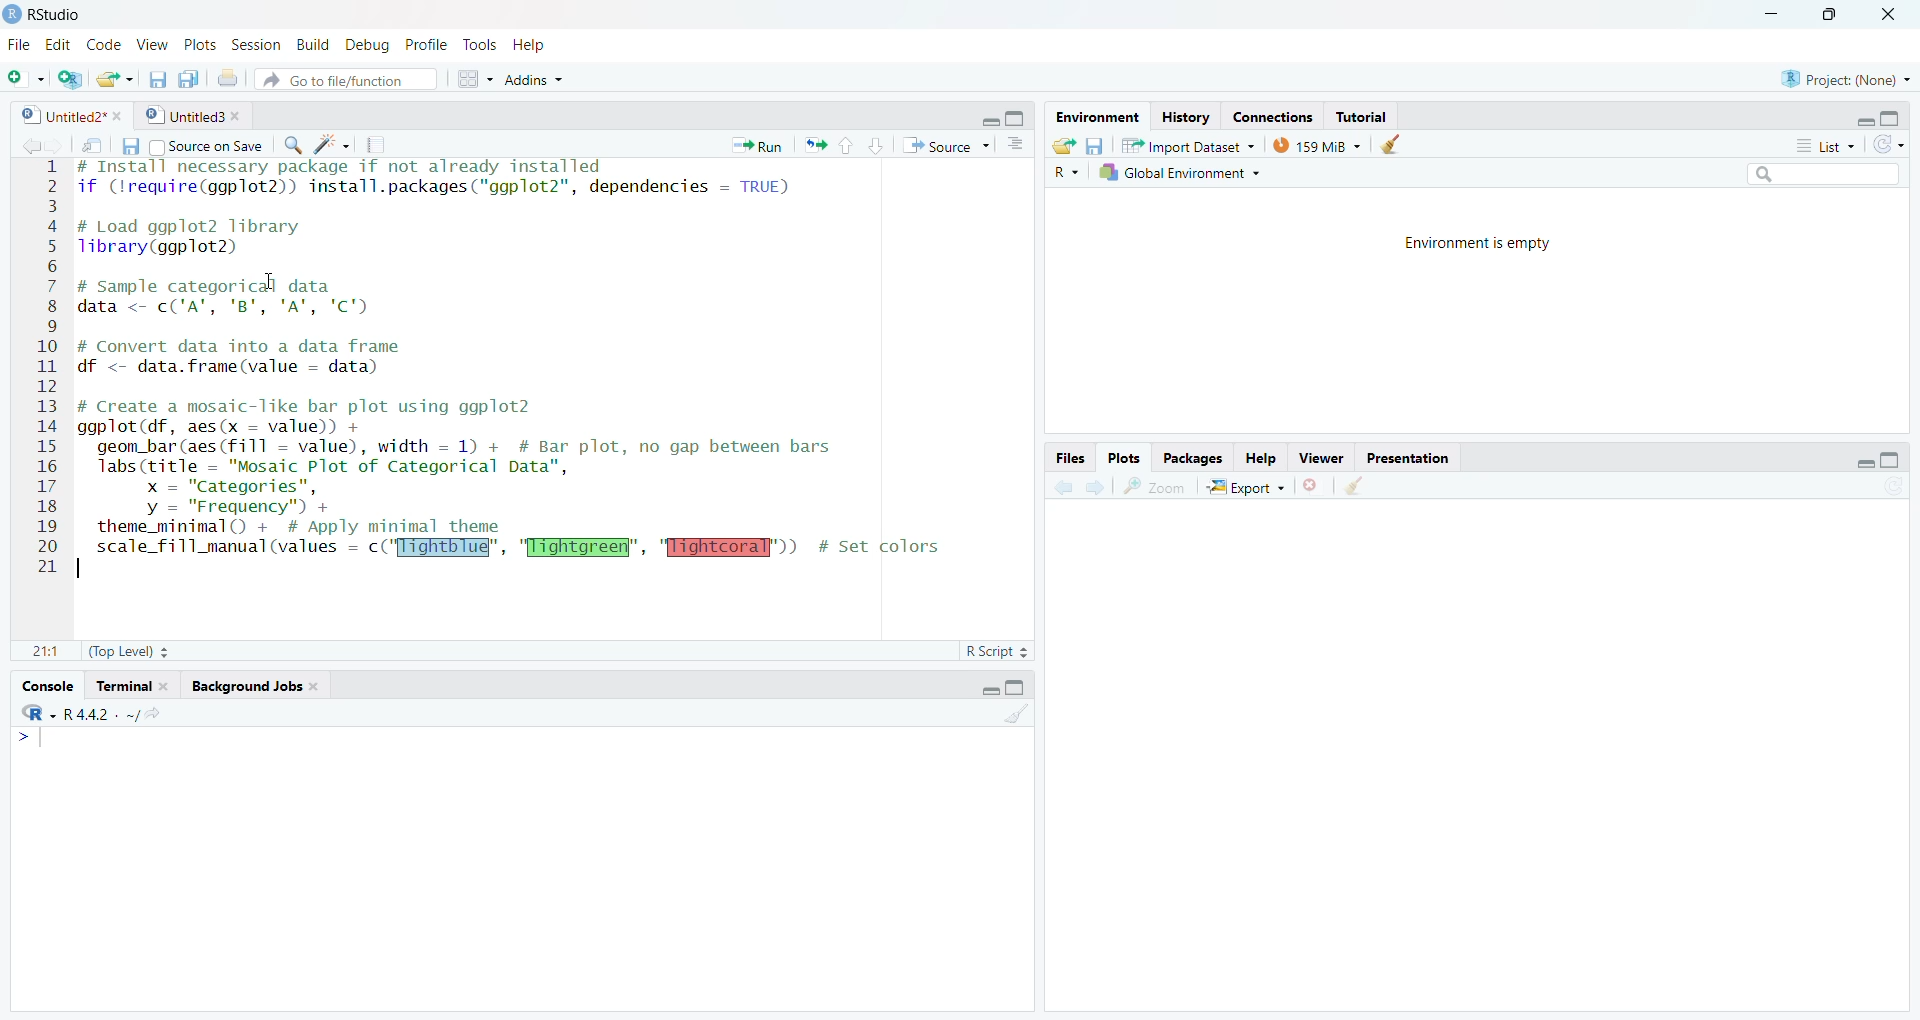  Describe the element at coordinates (1065, 173) in the screenshot. I see `R` at that location.